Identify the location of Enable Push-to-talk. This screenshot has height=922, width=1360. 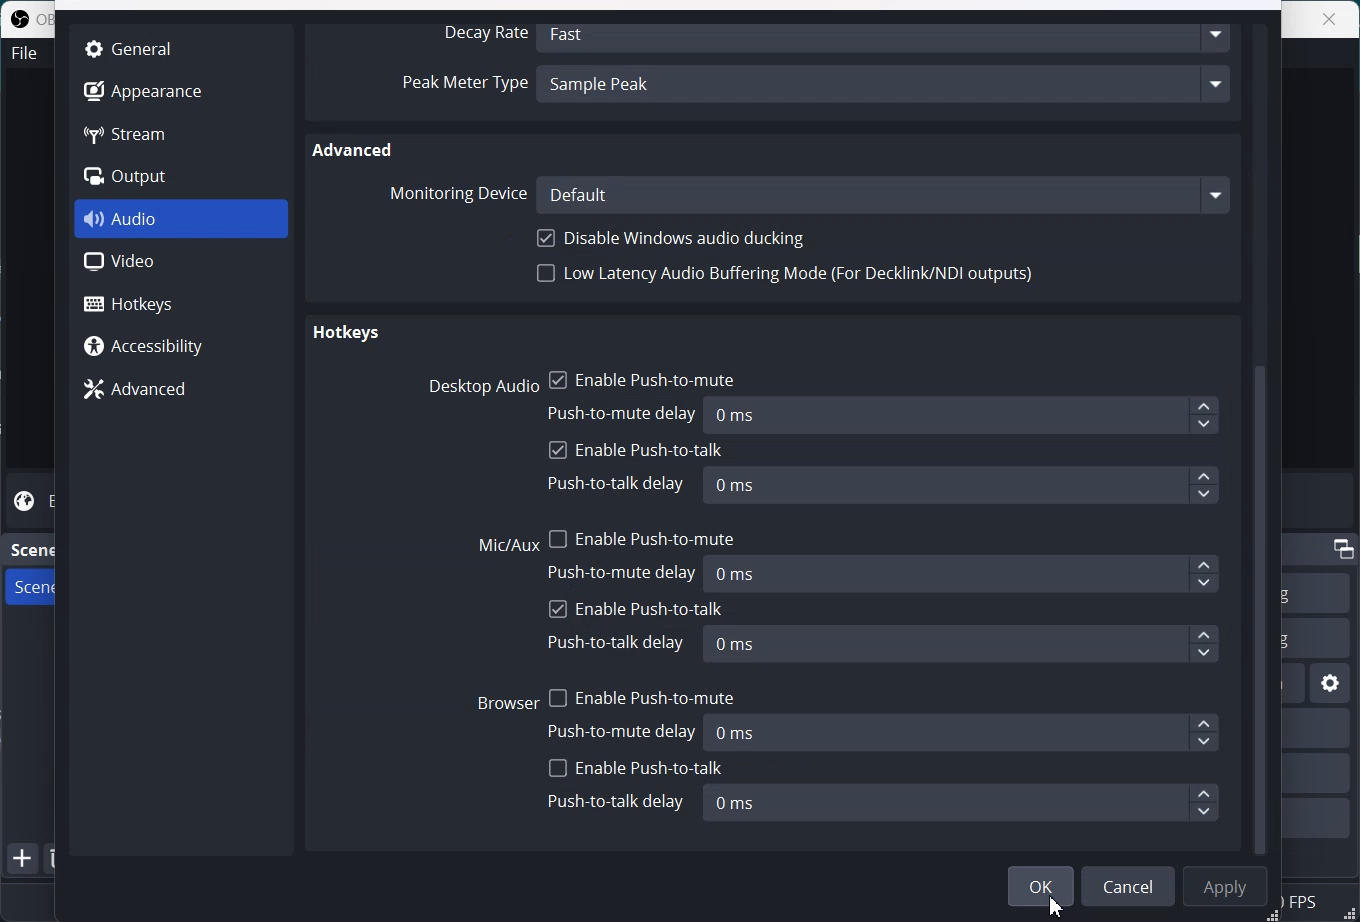
(636, 608).